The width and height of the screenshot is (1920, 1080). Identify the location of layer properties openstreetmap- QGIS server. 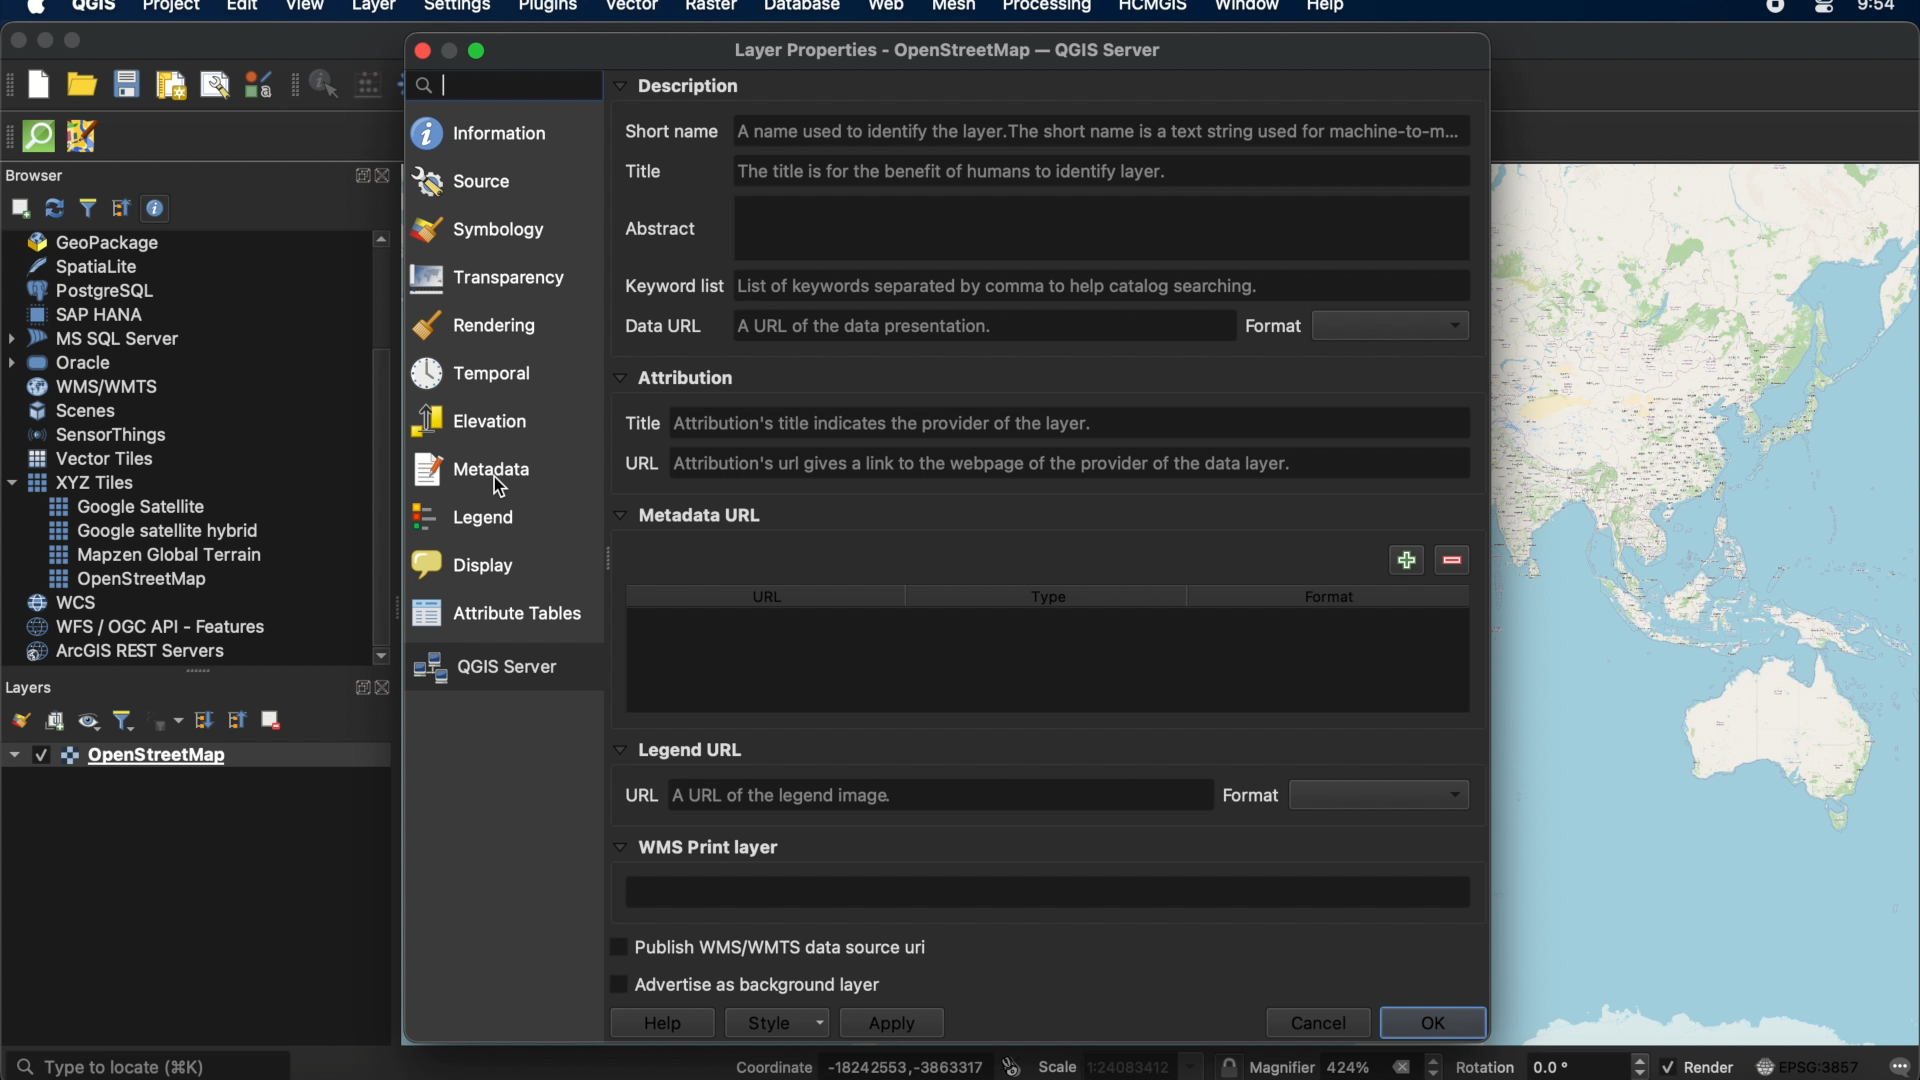
(945, 50).